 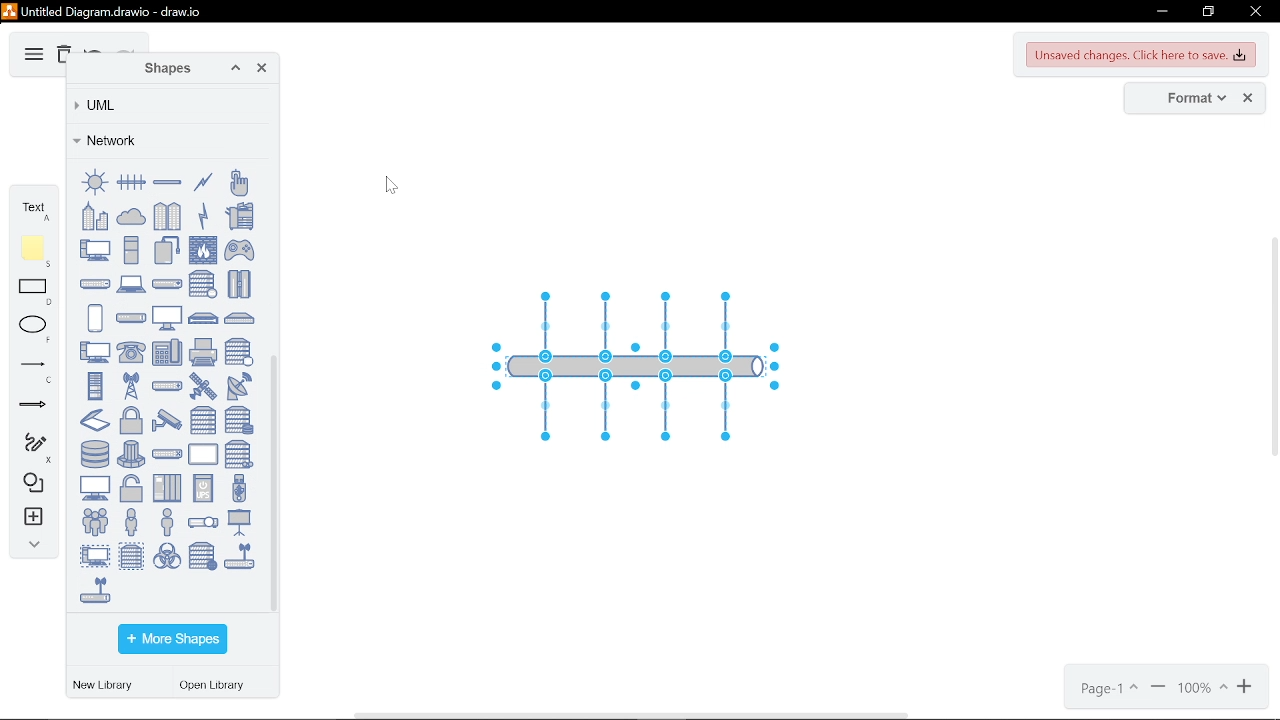 What do you see at coordinates (167, 386) in the screenshot?
I see `router` at bounding box center [167, 386].